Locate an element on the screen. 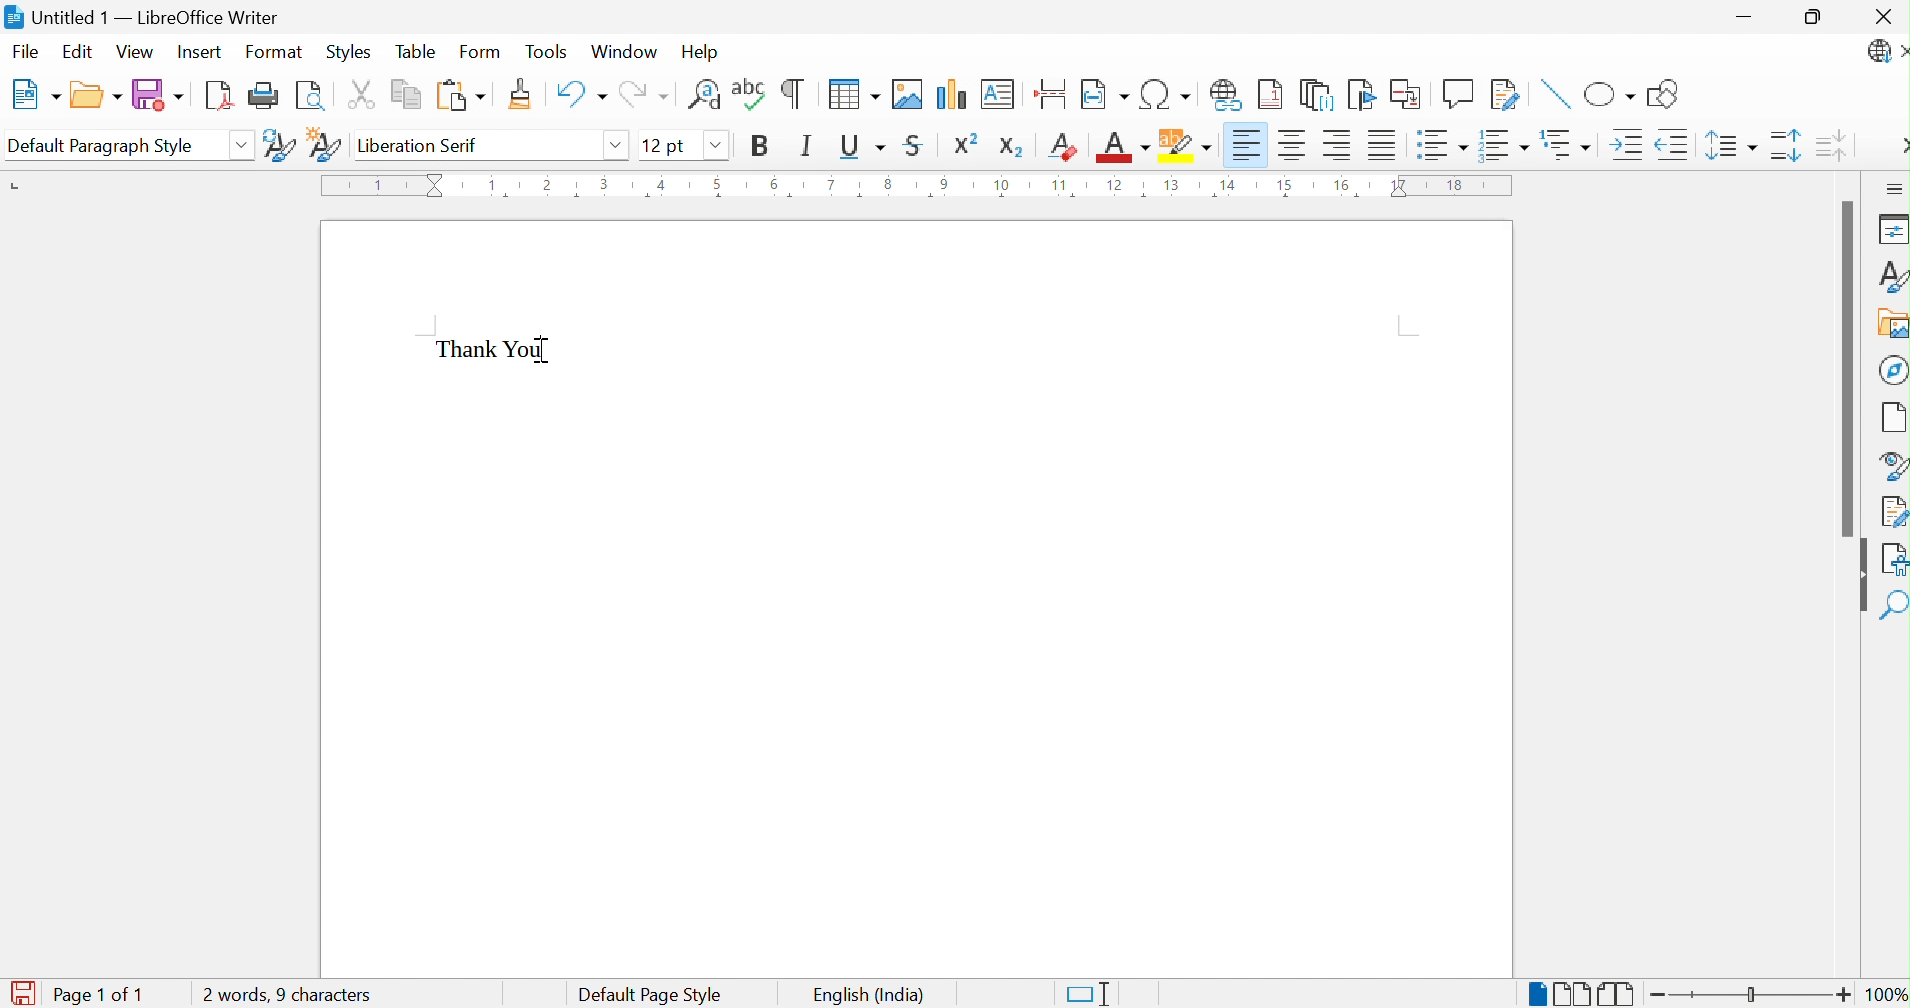  Form is located at coordinates (482, 52).